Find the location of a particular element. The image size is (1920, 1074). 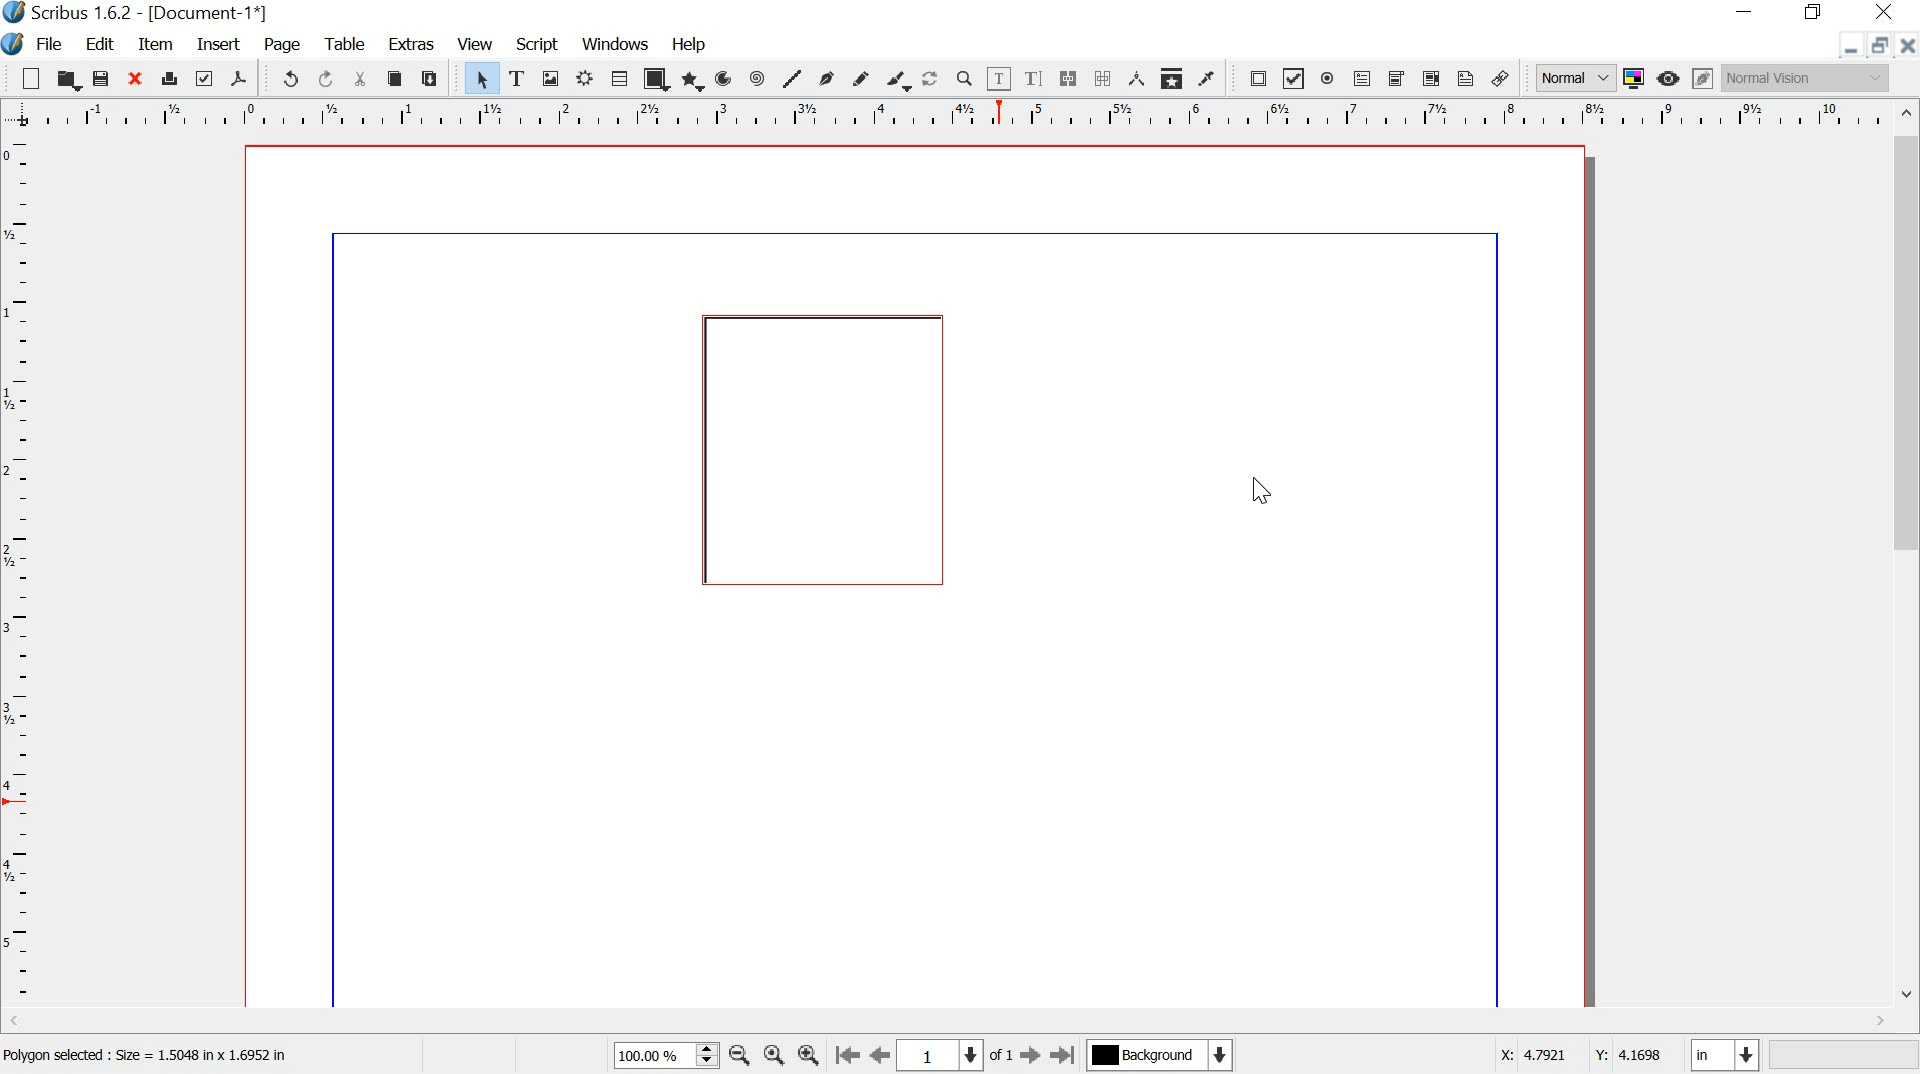

edit text with story editor is located at coordinates (1032, 77).